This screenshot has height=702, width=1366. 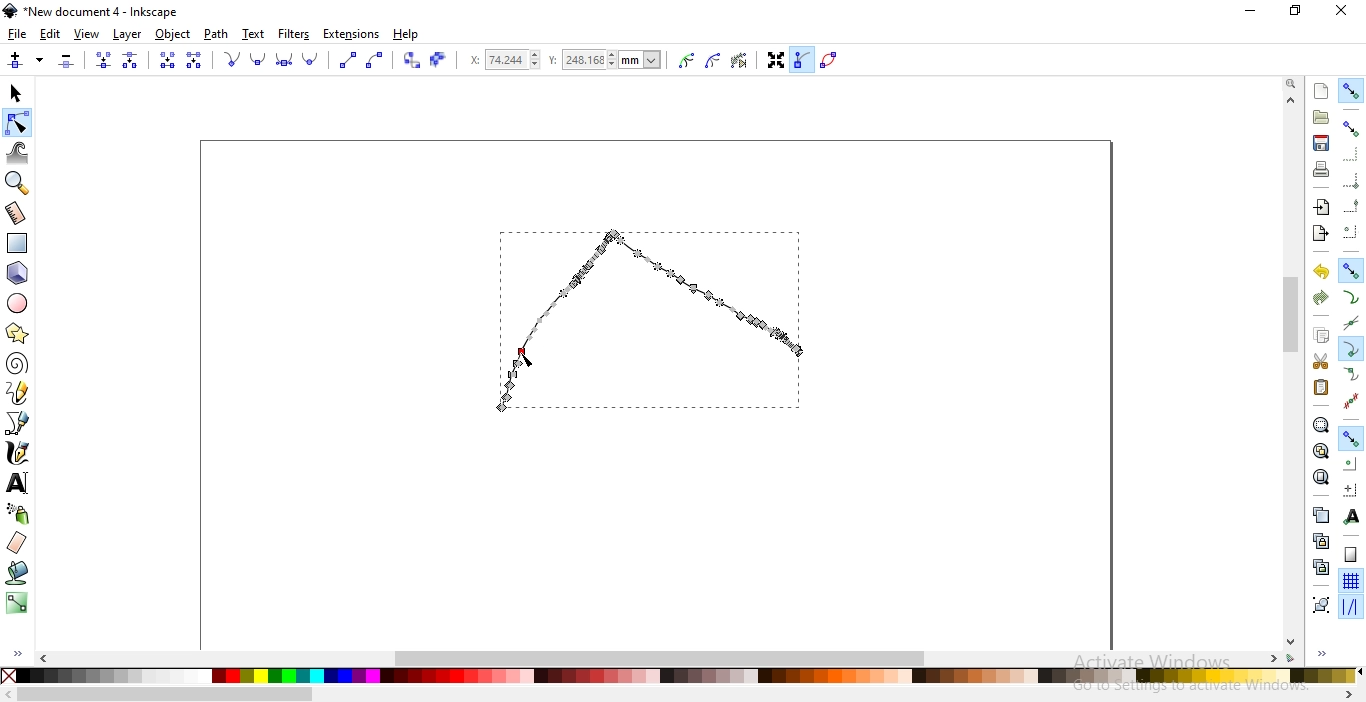 What do you see at coordinates (775, 63) in the screenshot?
I see `show transformational handles for selected nodes` at bounding box center [775, 63].